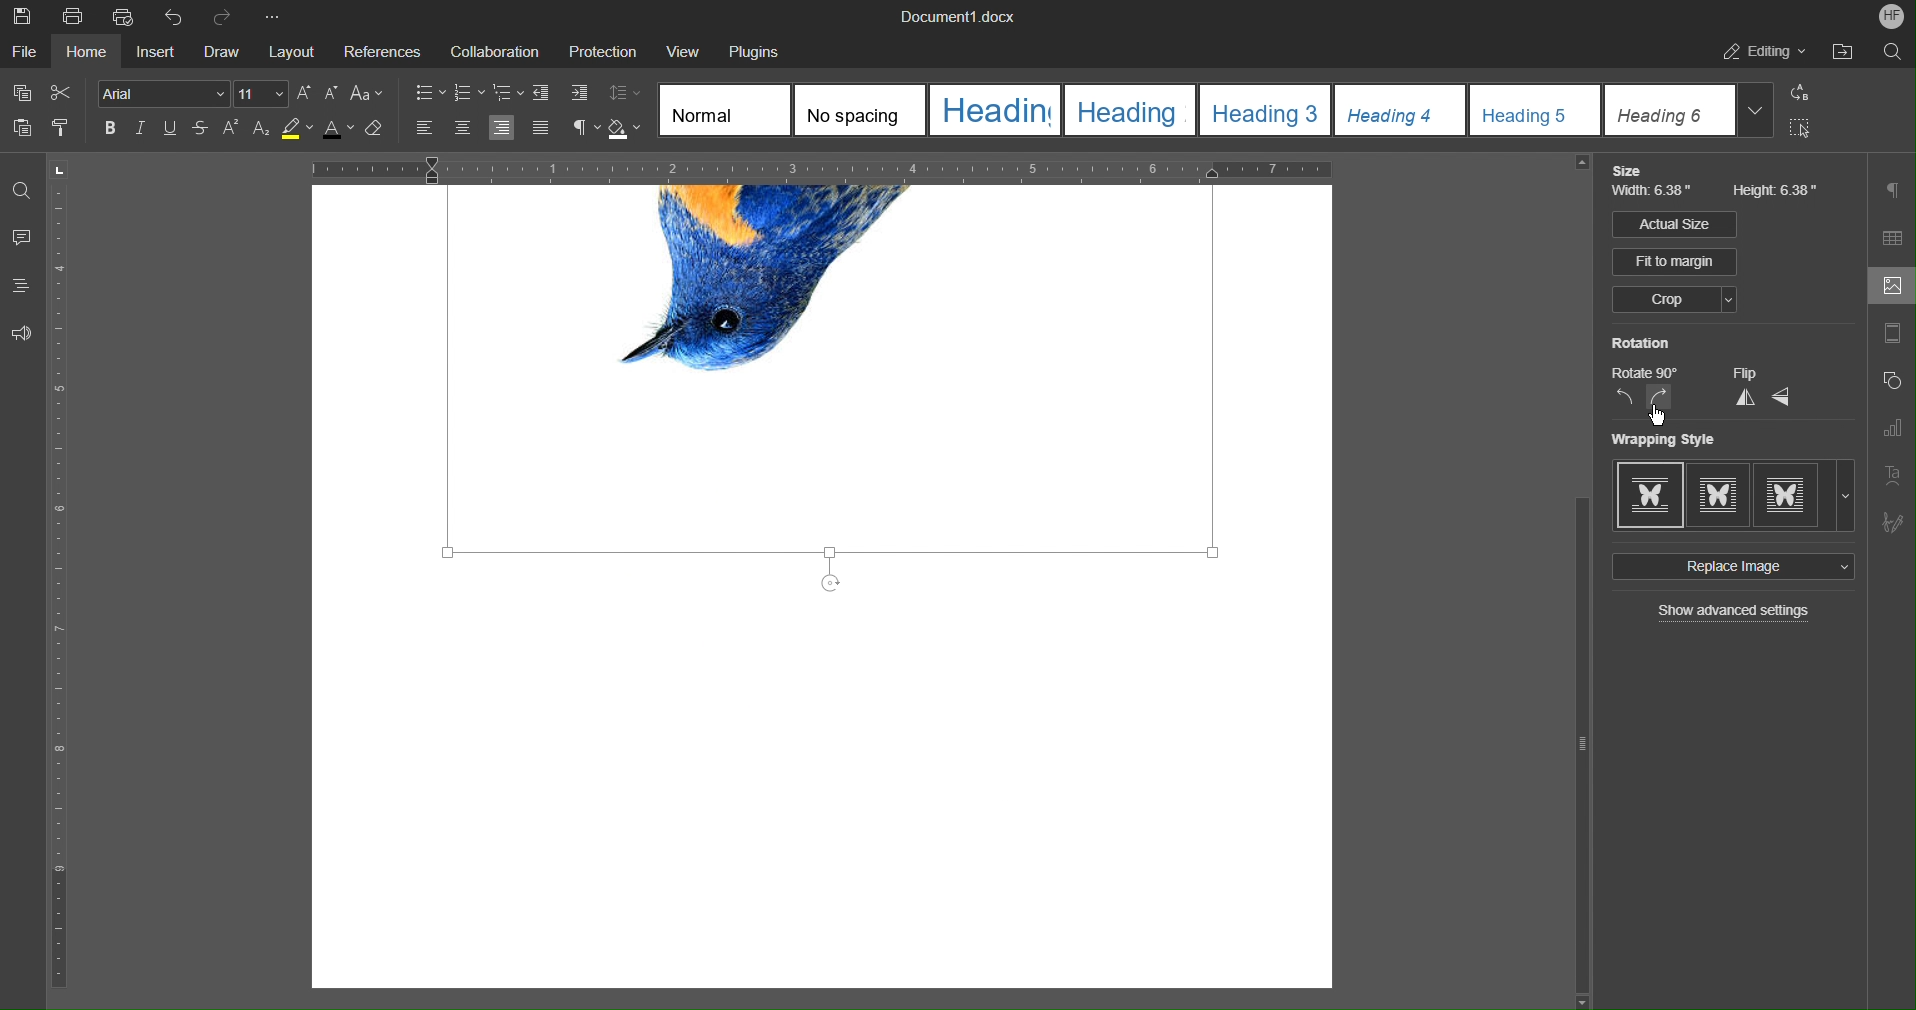 Image resolution: width=1916 pixels, height=1010 pixels. Describe the element at coordinates (958, 15) in the screenshot. I see `Document1.docx` at that location.